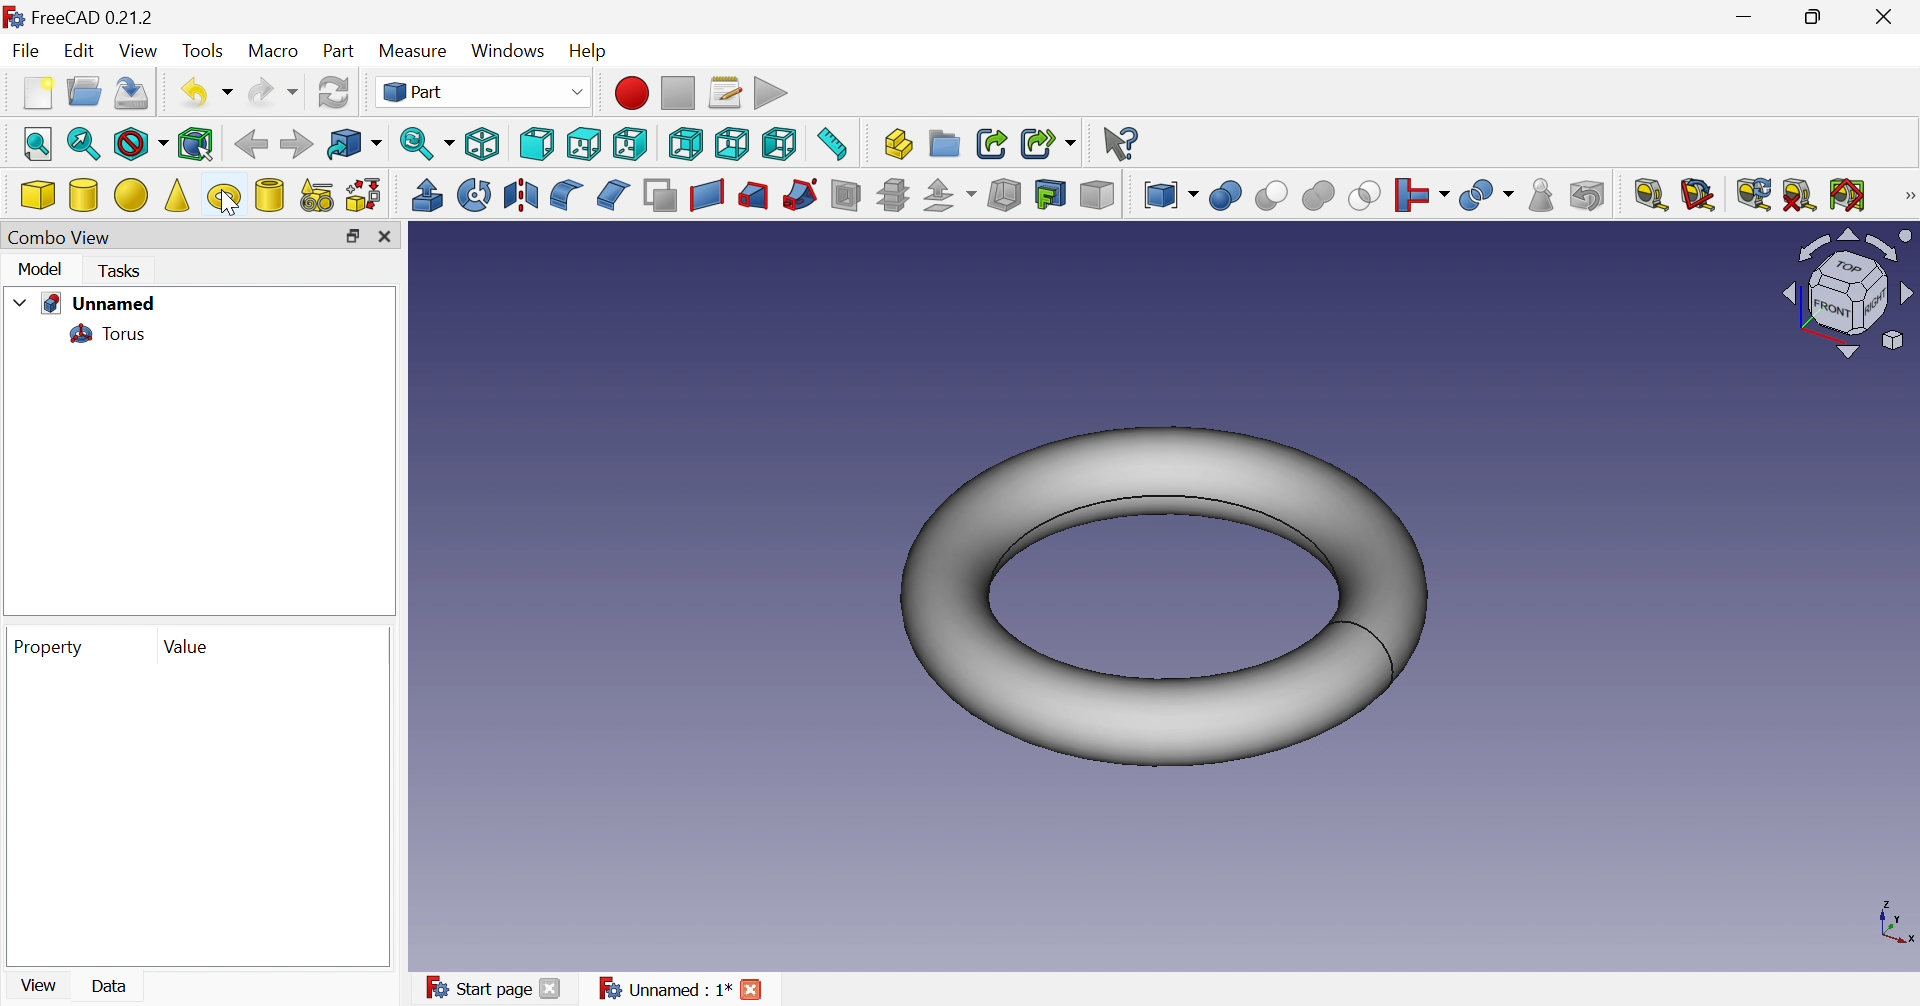 This screenshot has height=1006, width=1920. Describe the element at coordinates (1366, 195) in the screenshot. I see `Intersection` at that location.